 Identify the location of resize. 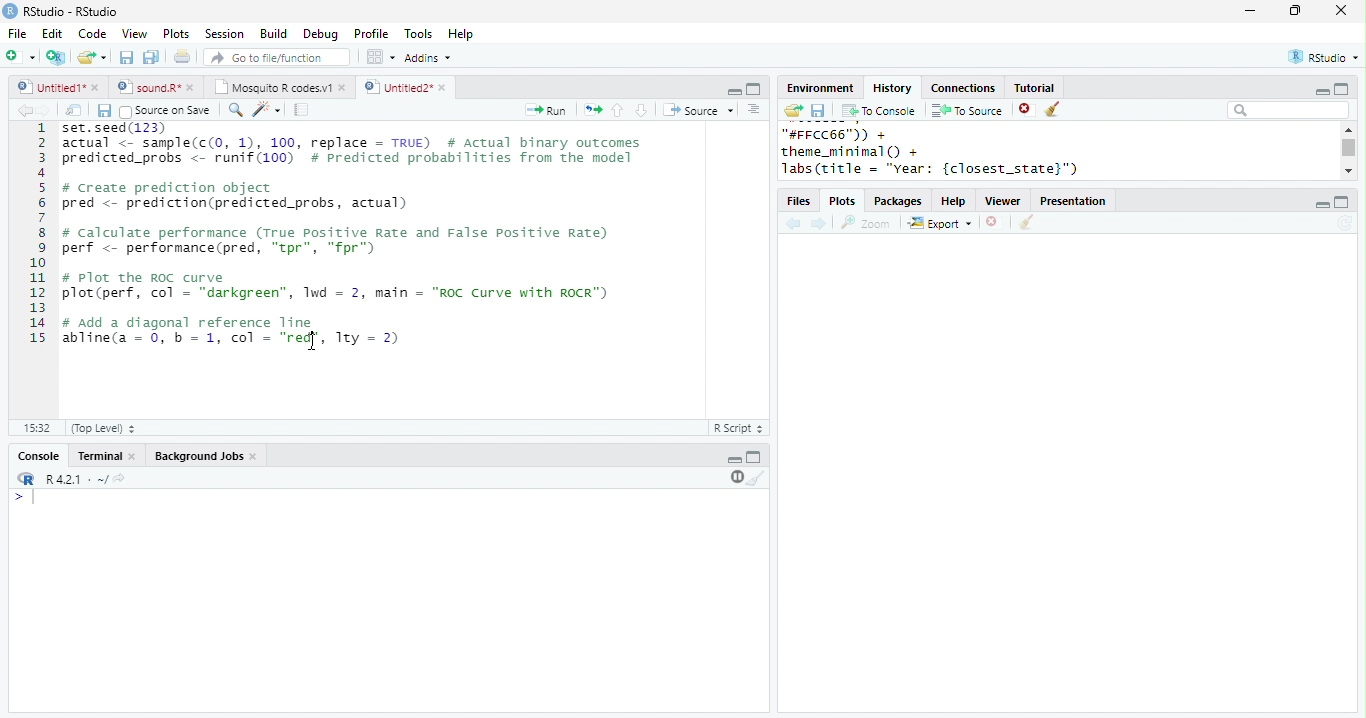
(1295, 11).